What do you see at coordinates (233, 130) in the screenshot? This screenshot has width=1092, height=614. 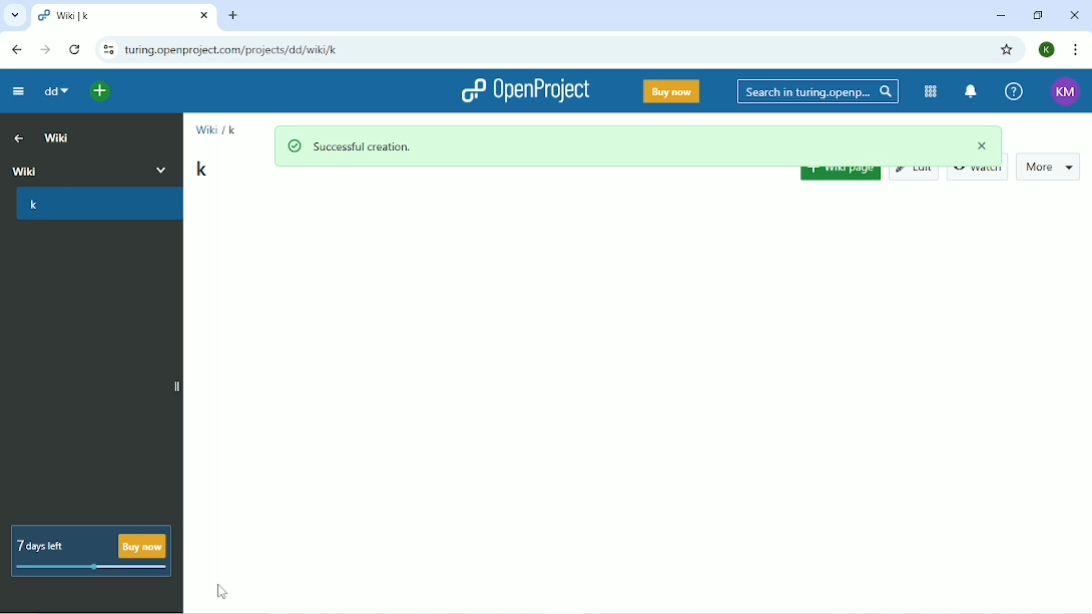 I see `k` at bounding box center [233, 130].